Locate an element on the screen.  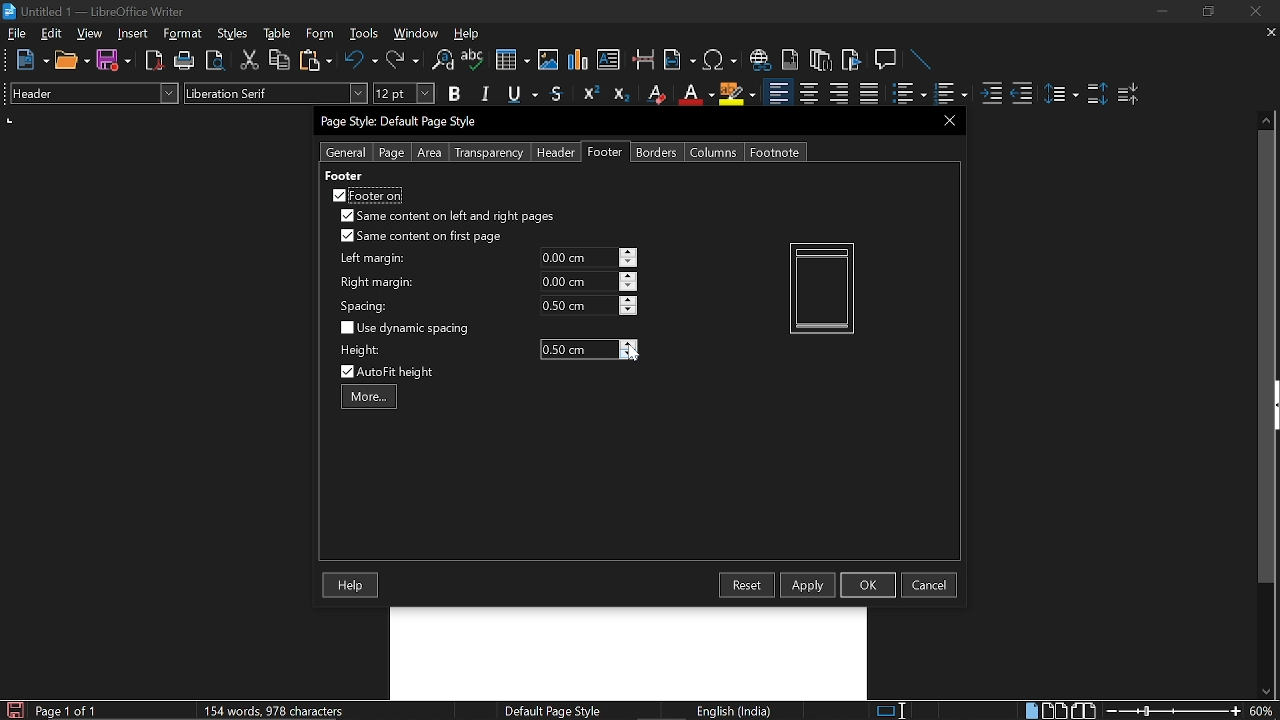
page Page is located at coordinates (391, 153).